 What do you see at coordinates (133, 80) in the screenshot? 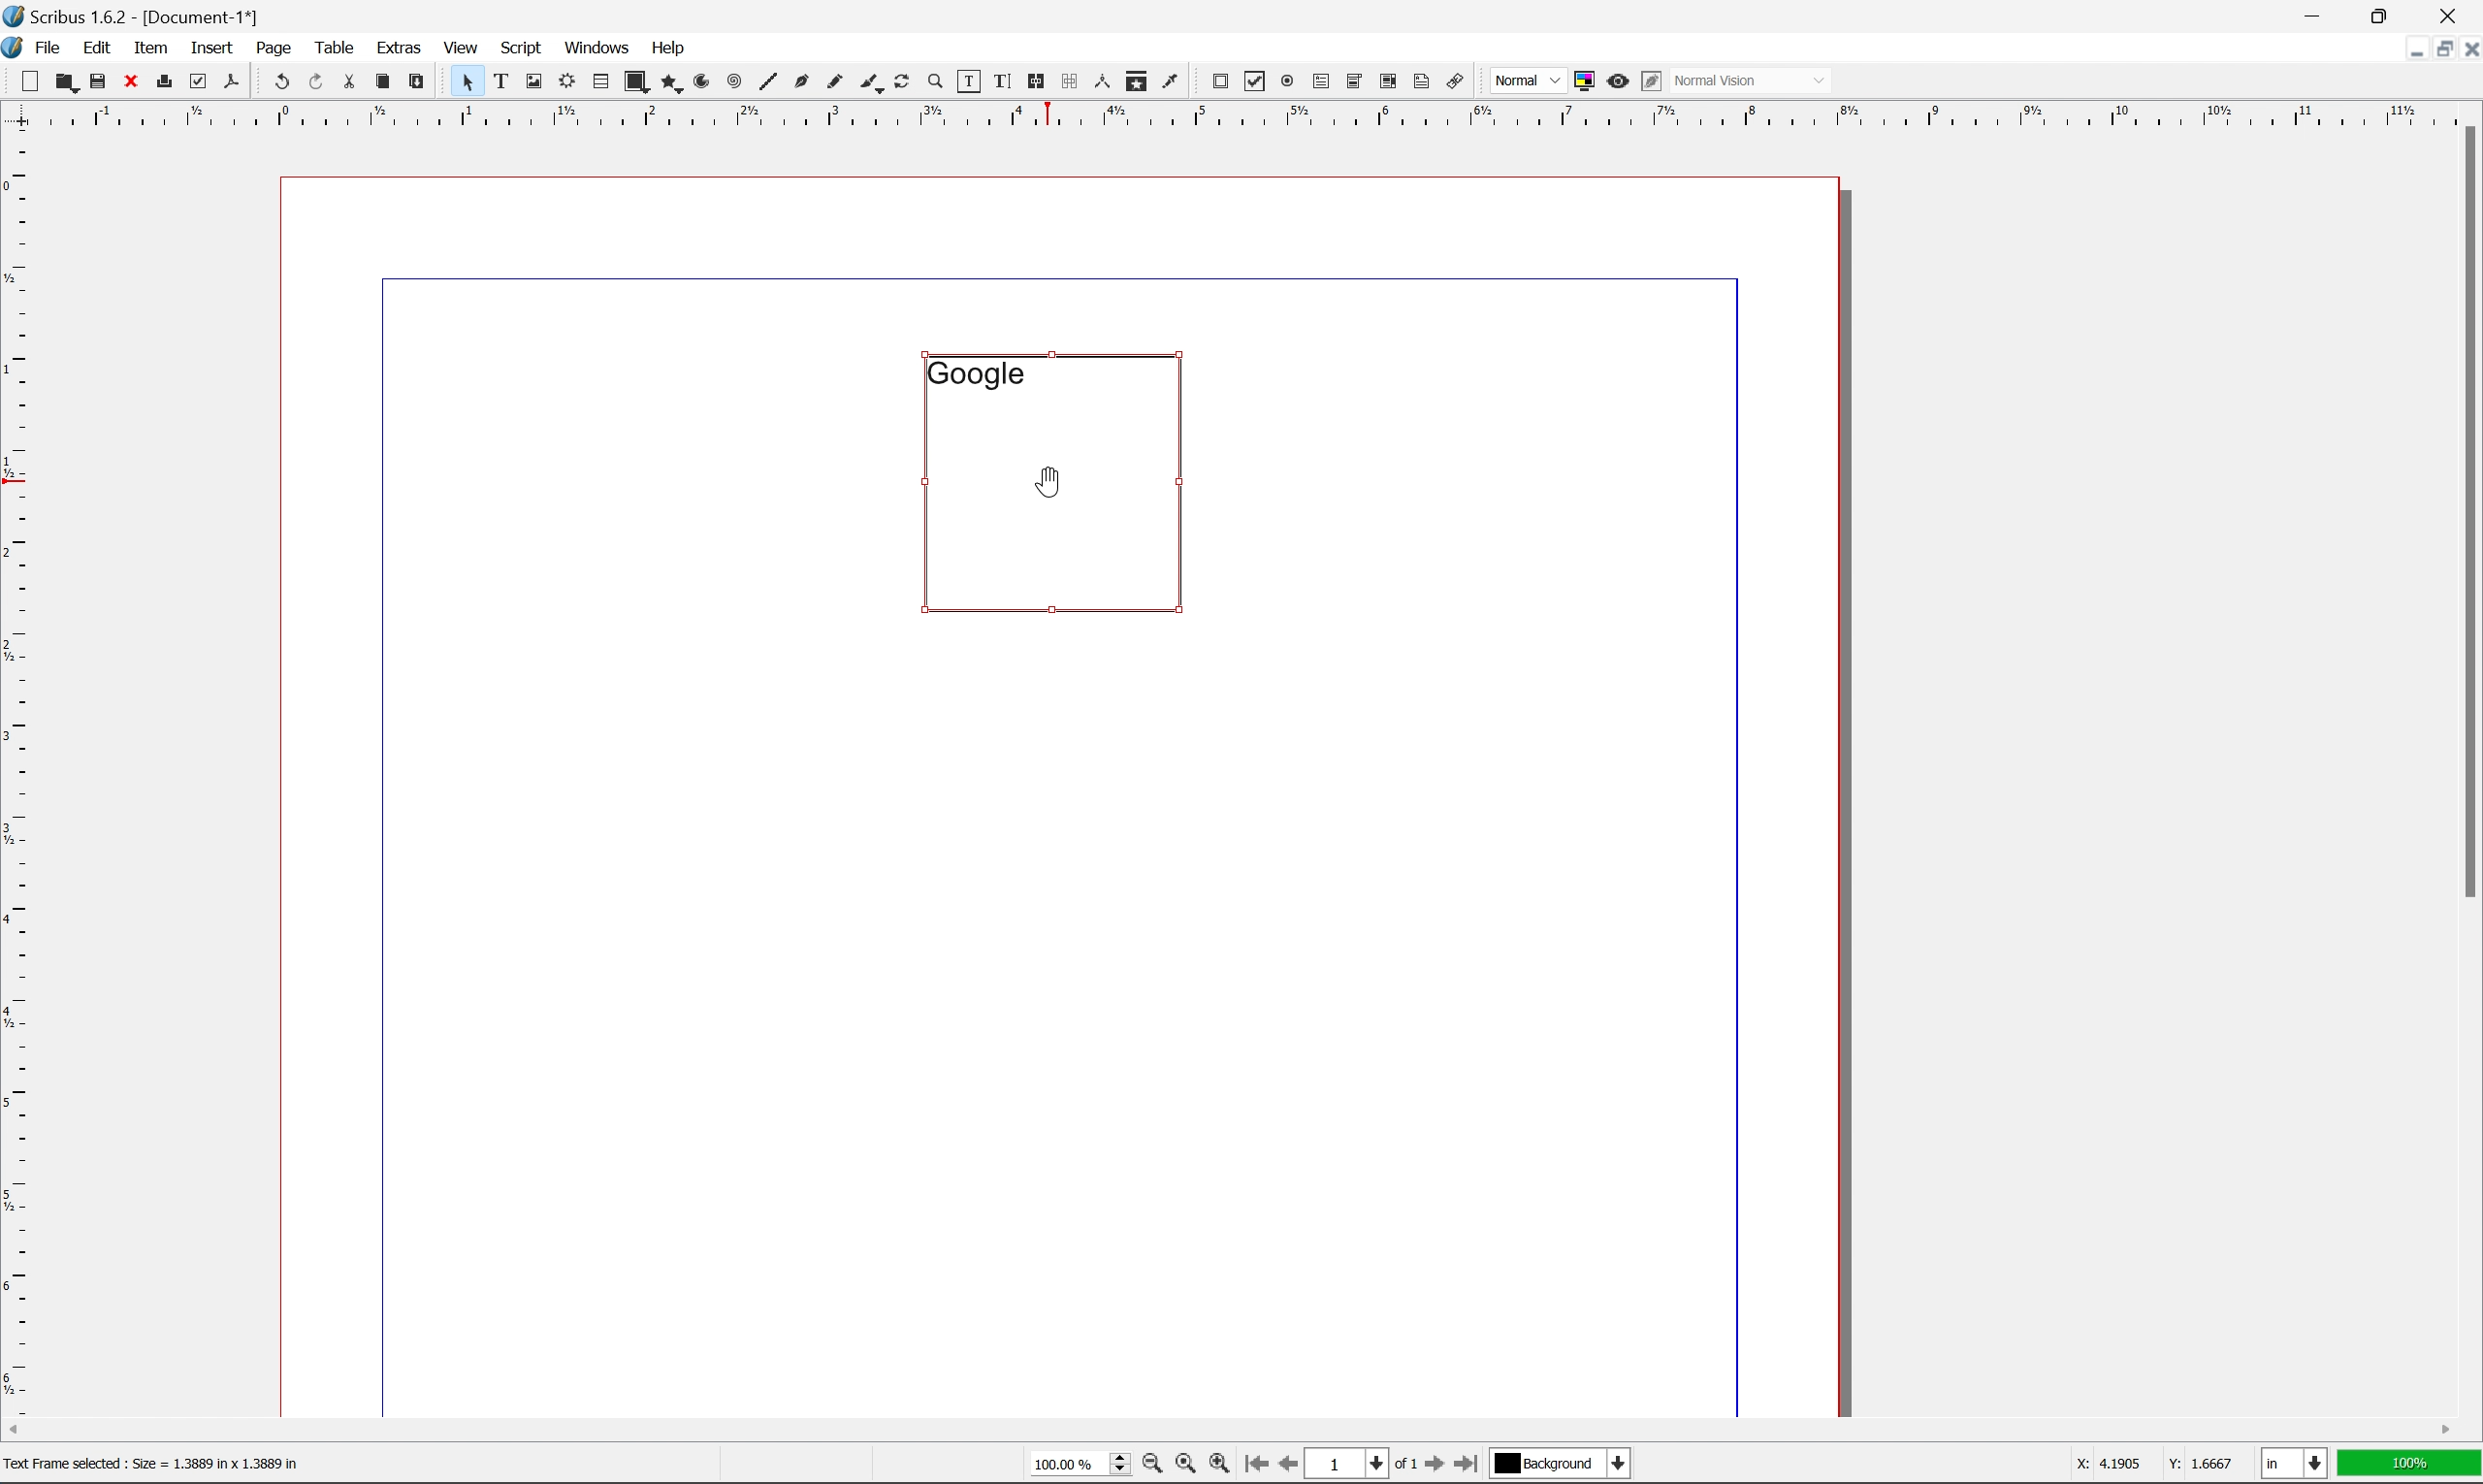
I see `close` at bounding box center [133, 80].